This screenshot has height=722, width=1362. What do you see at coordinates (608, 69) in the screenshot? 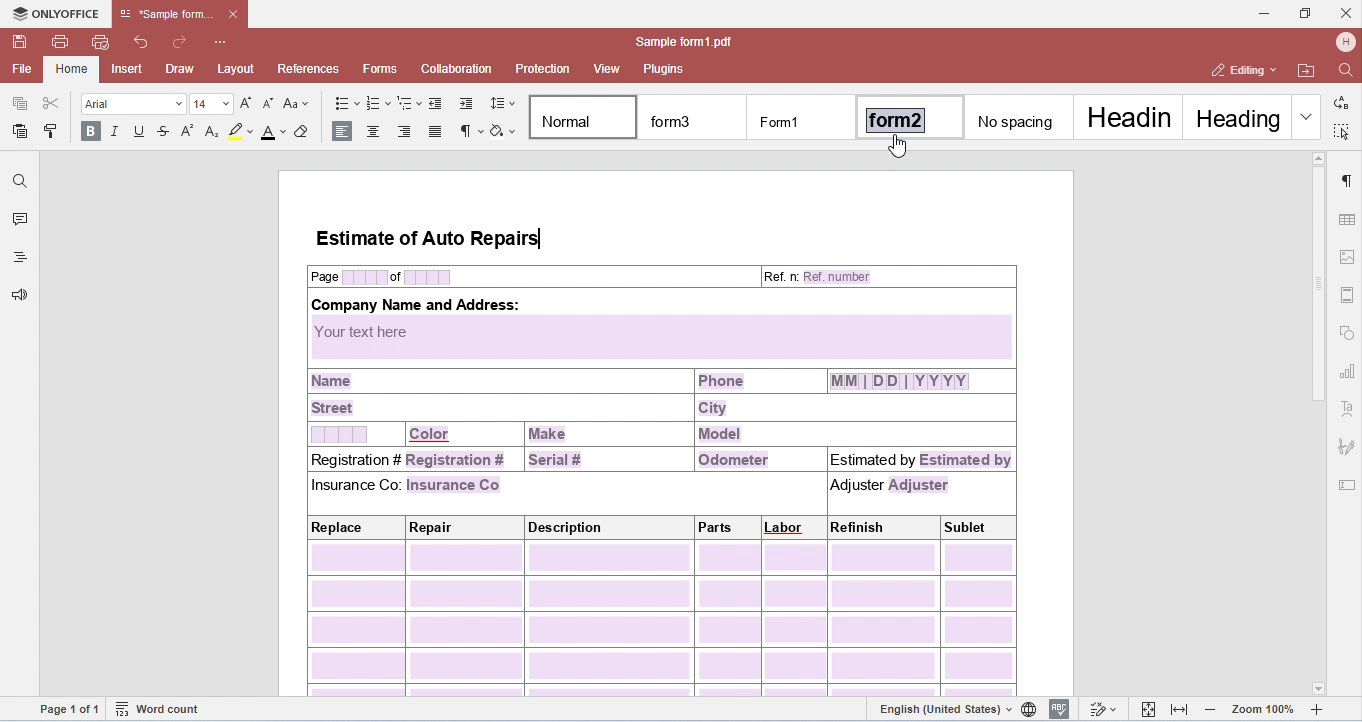
I see `view` at bounding box center [608, 69].